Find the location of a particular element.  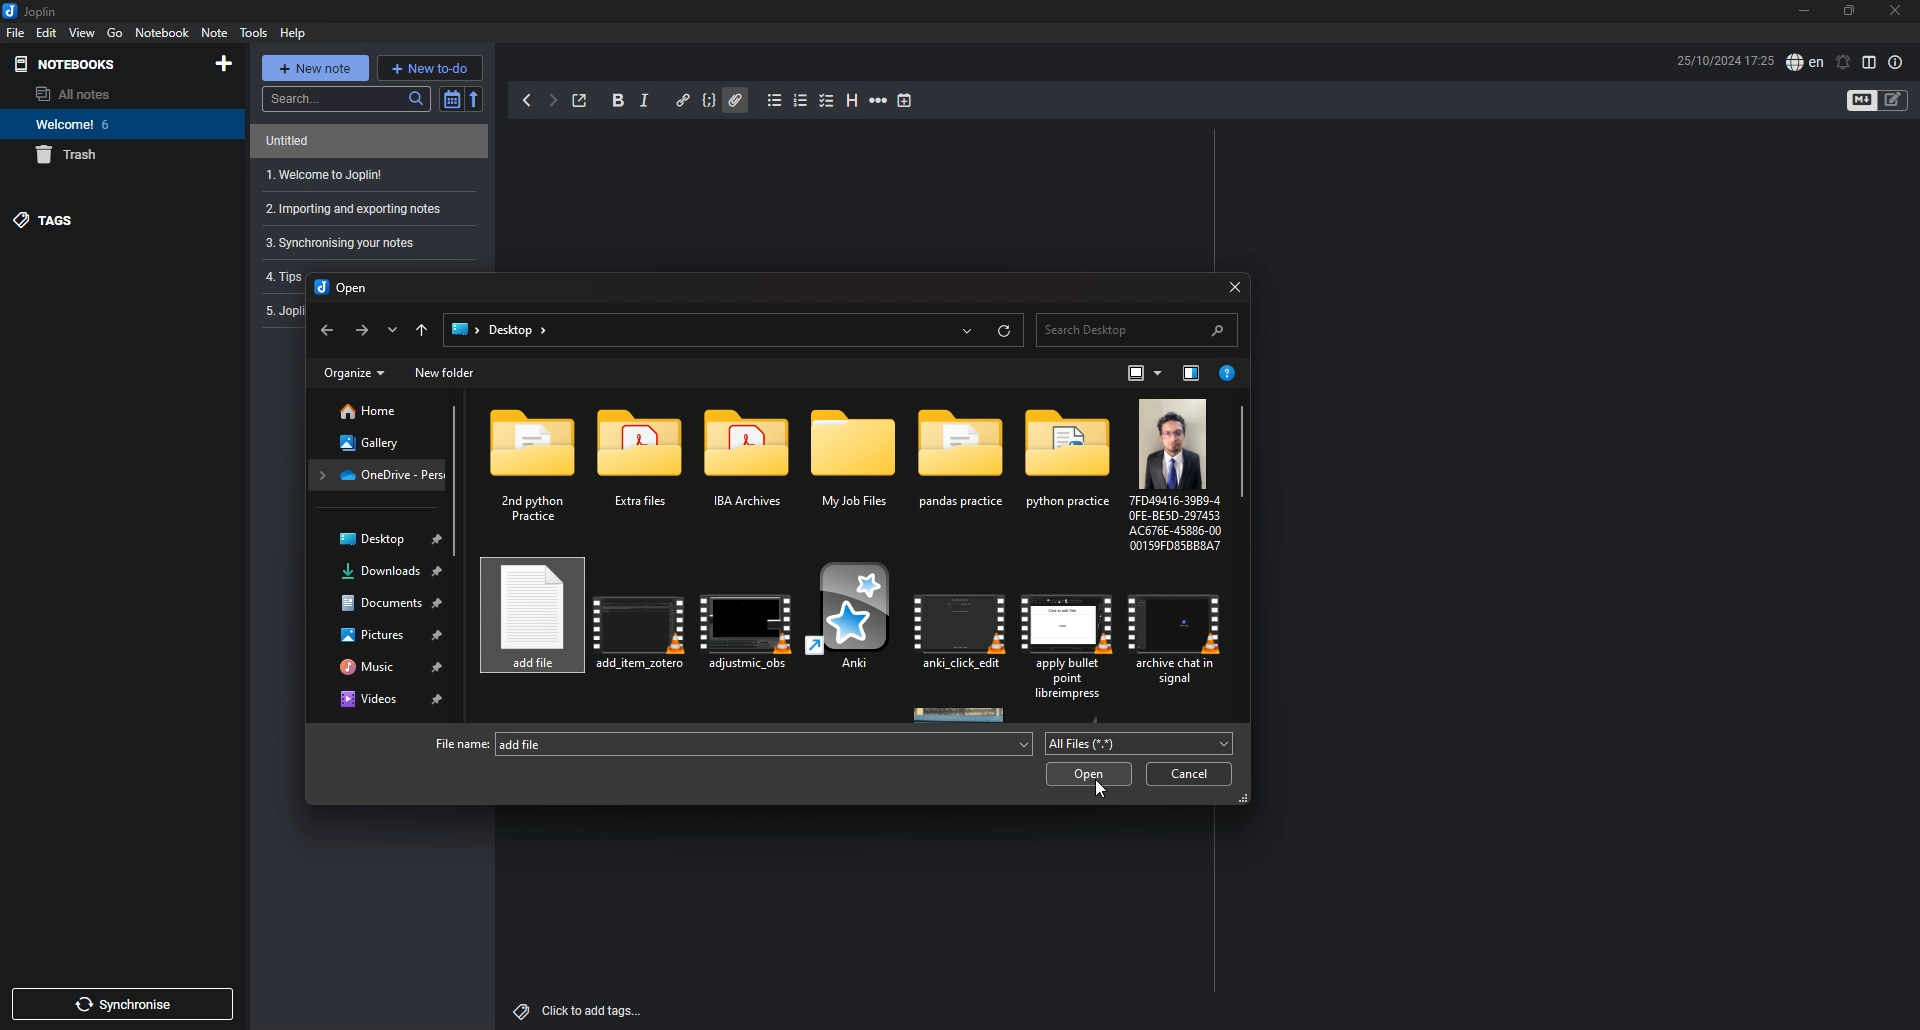

close is located at coordinates (1896, 10).